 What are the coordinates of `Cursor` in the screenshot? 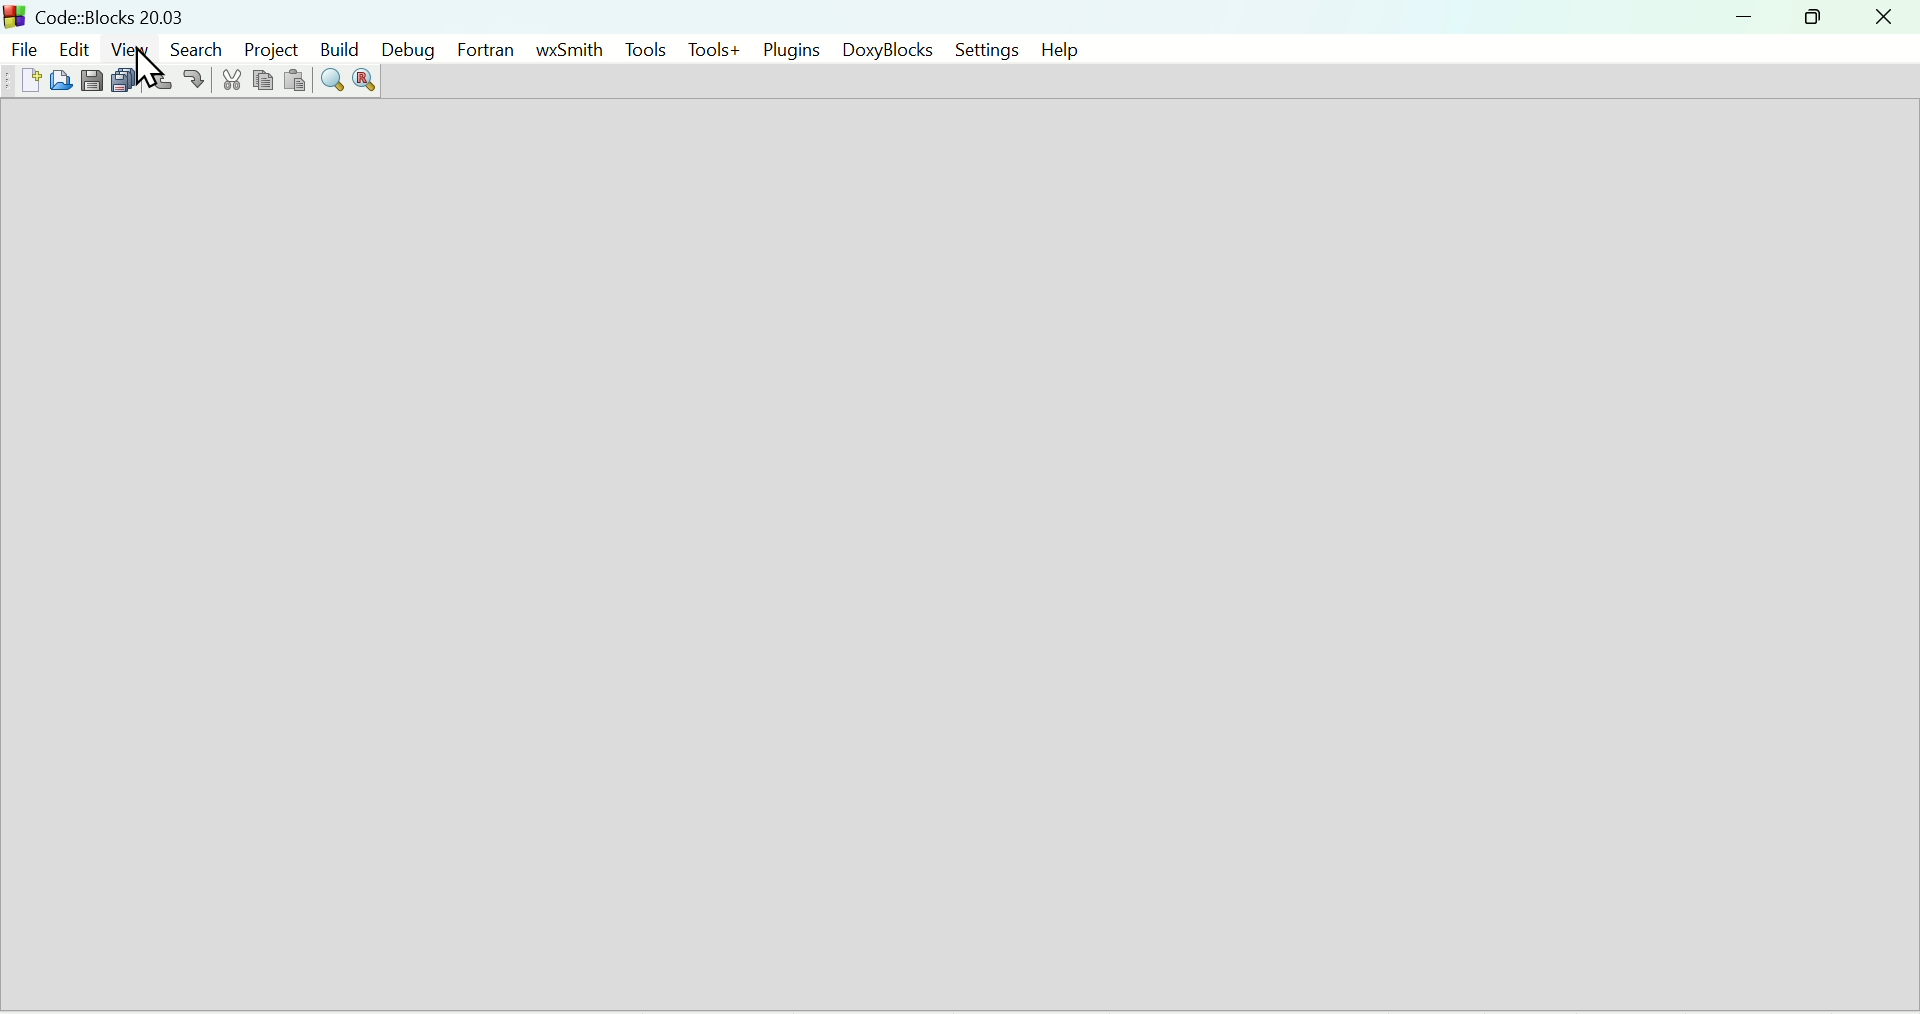 It's located at (144, 73).